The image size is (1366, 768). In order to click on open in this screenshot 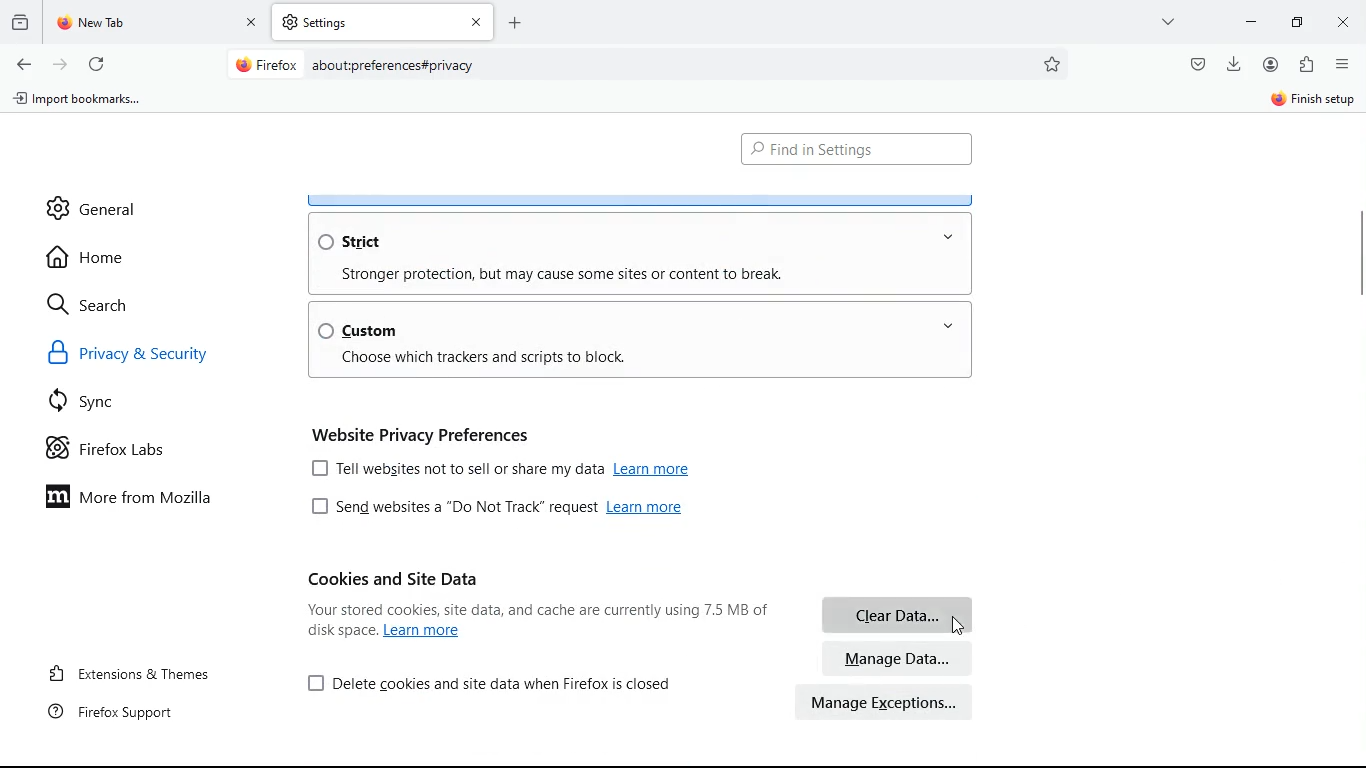, I will do `click(947, 324)`.